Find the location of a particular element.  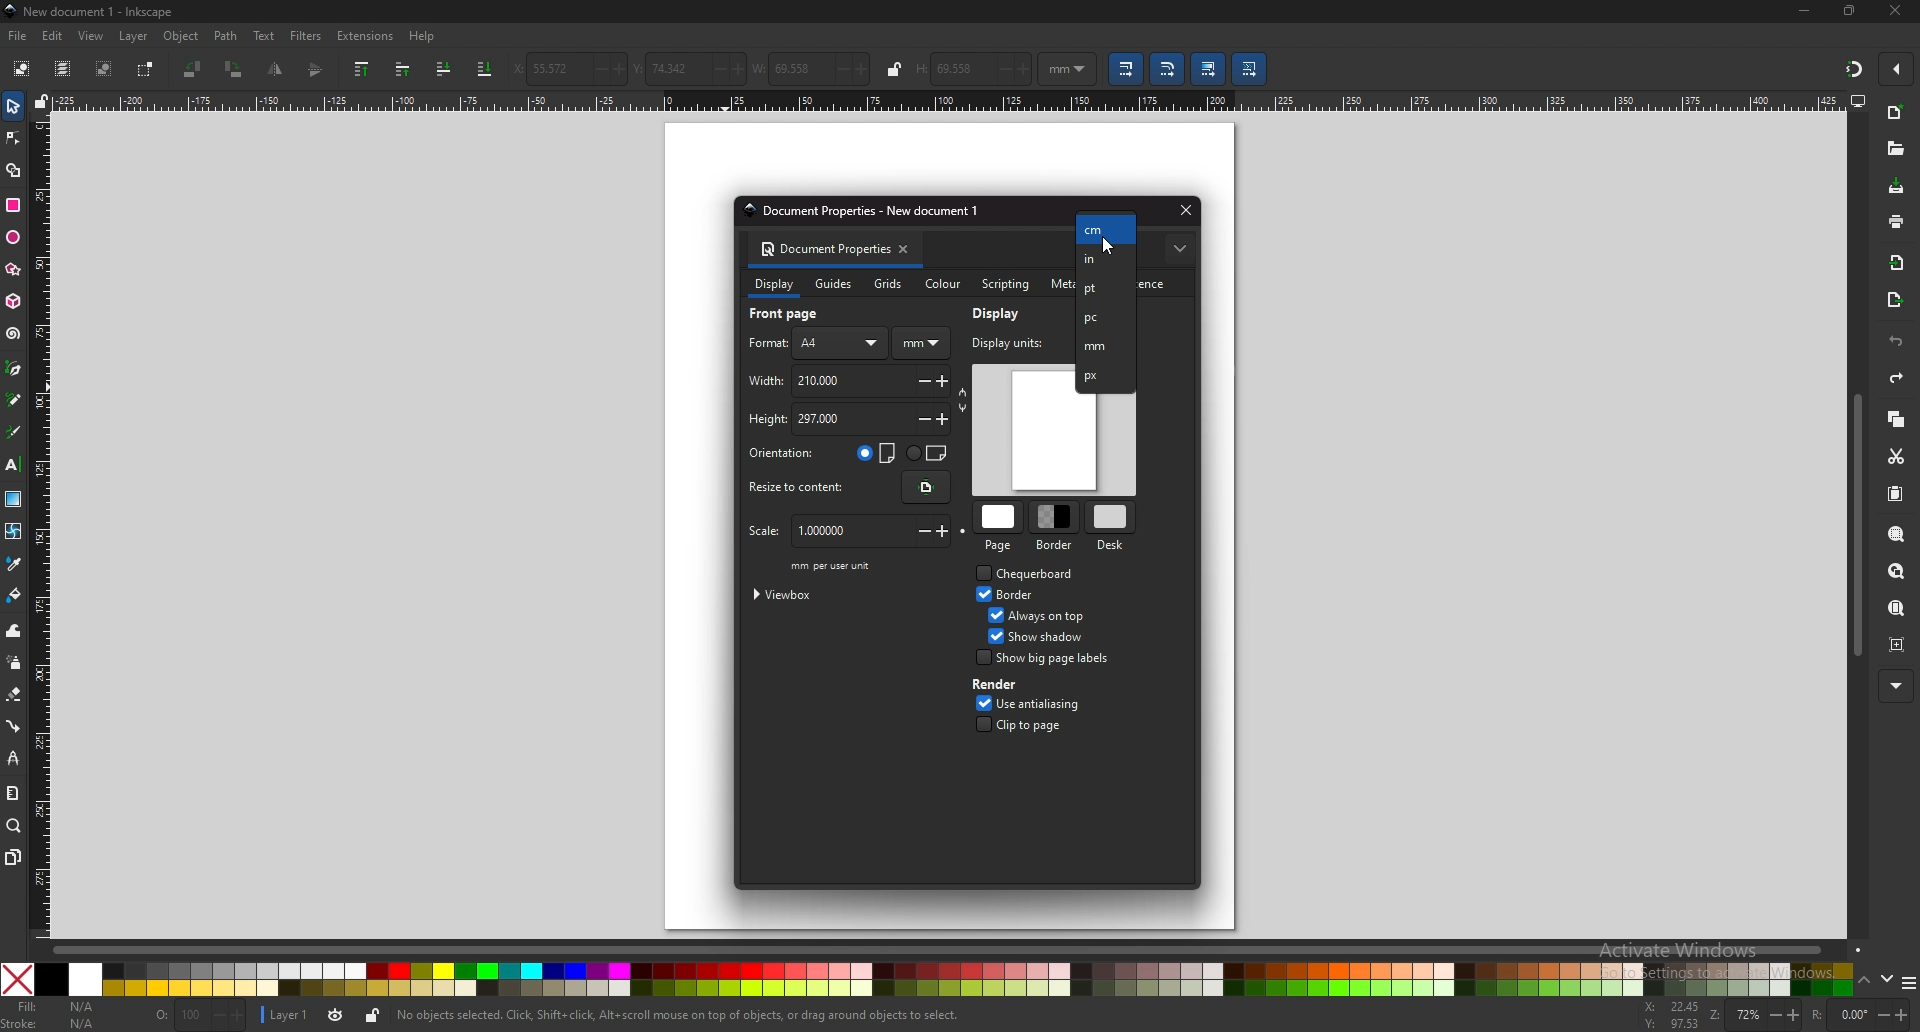

AA is located at coordinates (842, 343).